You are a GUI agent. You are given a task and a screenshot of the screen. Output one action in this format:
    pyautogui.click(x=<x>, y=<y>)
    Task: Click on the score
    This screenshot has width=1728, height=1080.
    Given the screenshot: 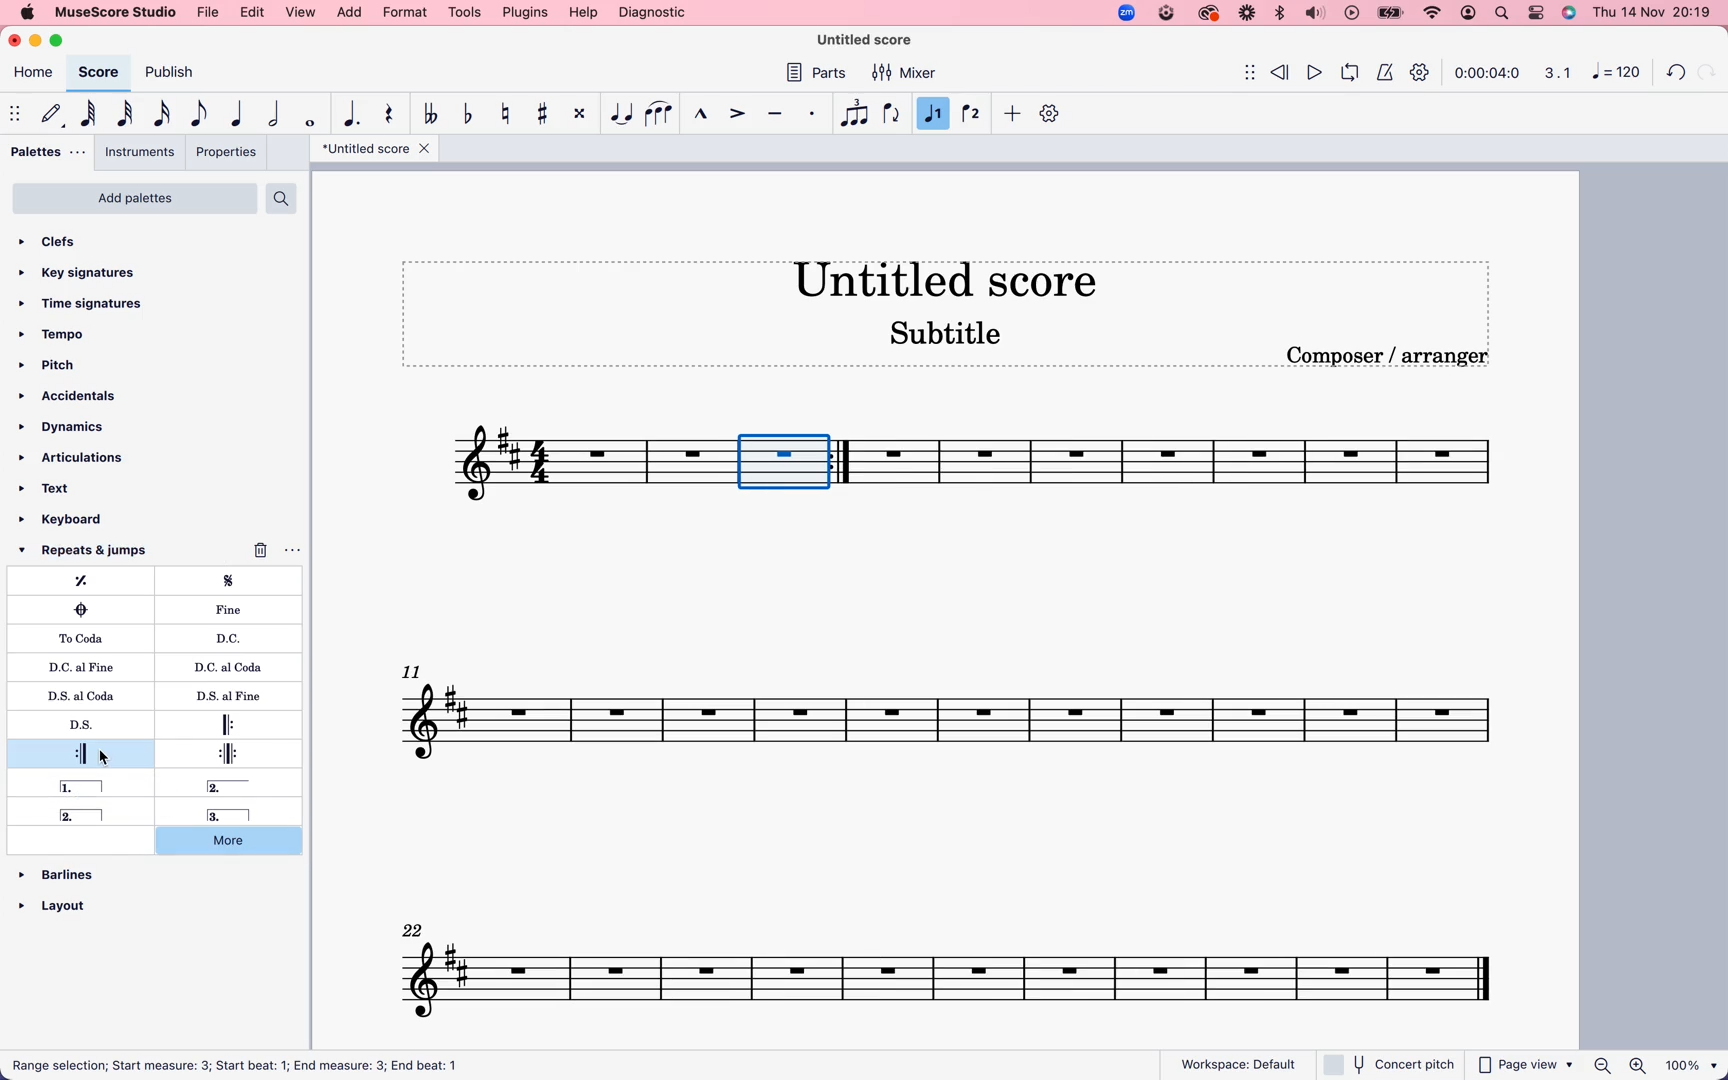 What is the action you would take?
    pyautogui.click(x=956, y=709)
    